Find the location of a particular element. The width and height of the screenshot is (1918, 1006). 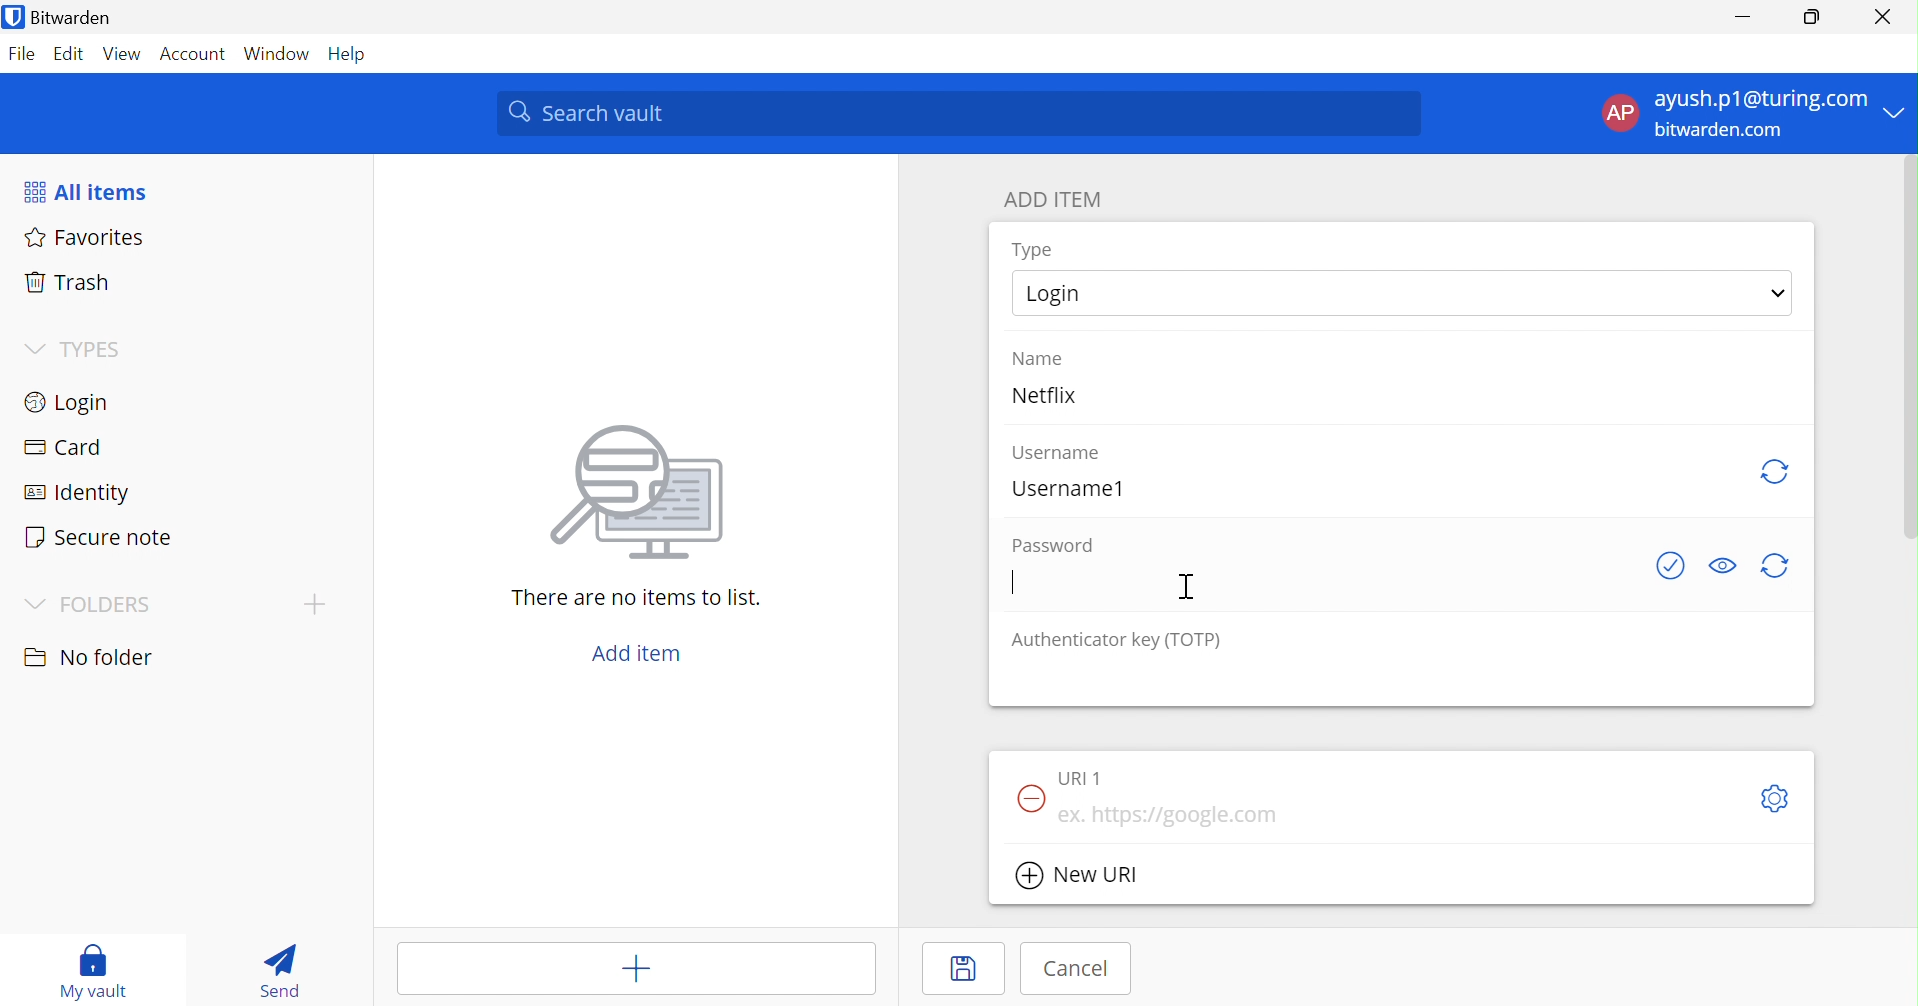

Secure note is located at coordinates (101, 535).